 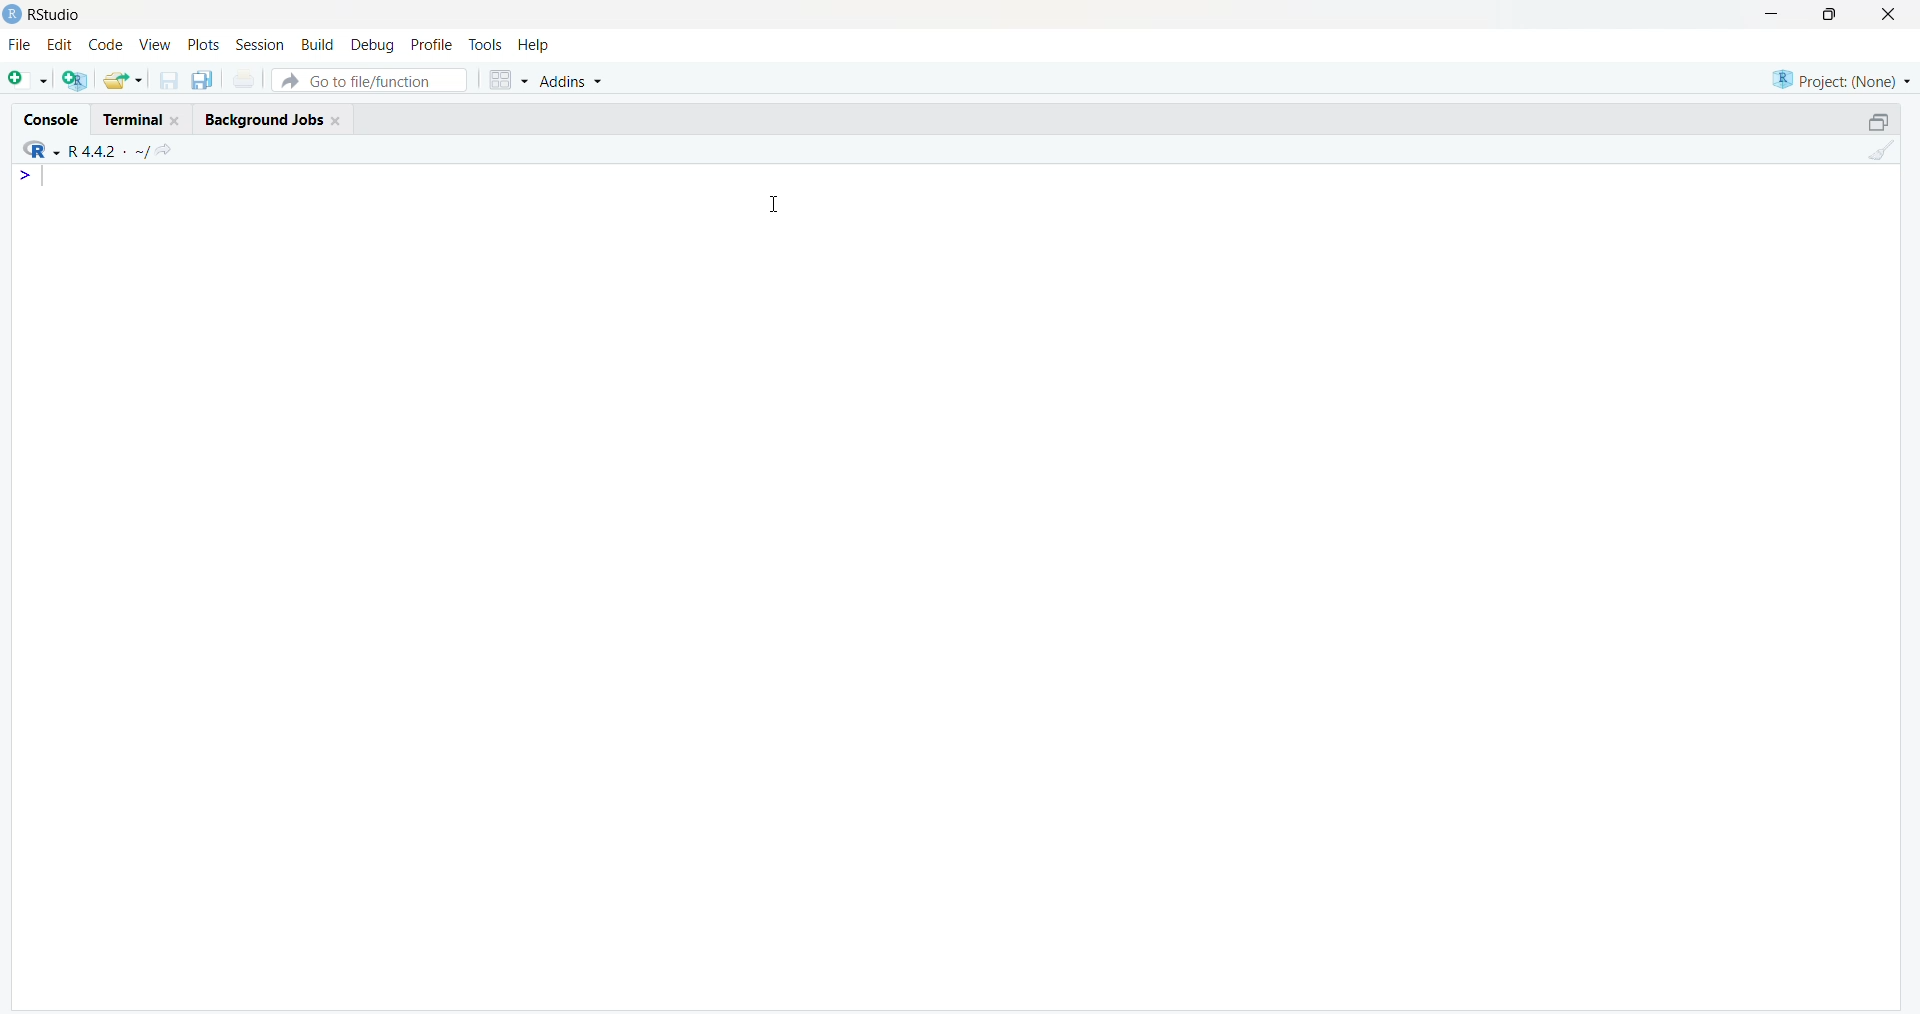 What do you see at coordinates (105, 44) in the screenshot?
I see `code` at bounding box center [105, 44].